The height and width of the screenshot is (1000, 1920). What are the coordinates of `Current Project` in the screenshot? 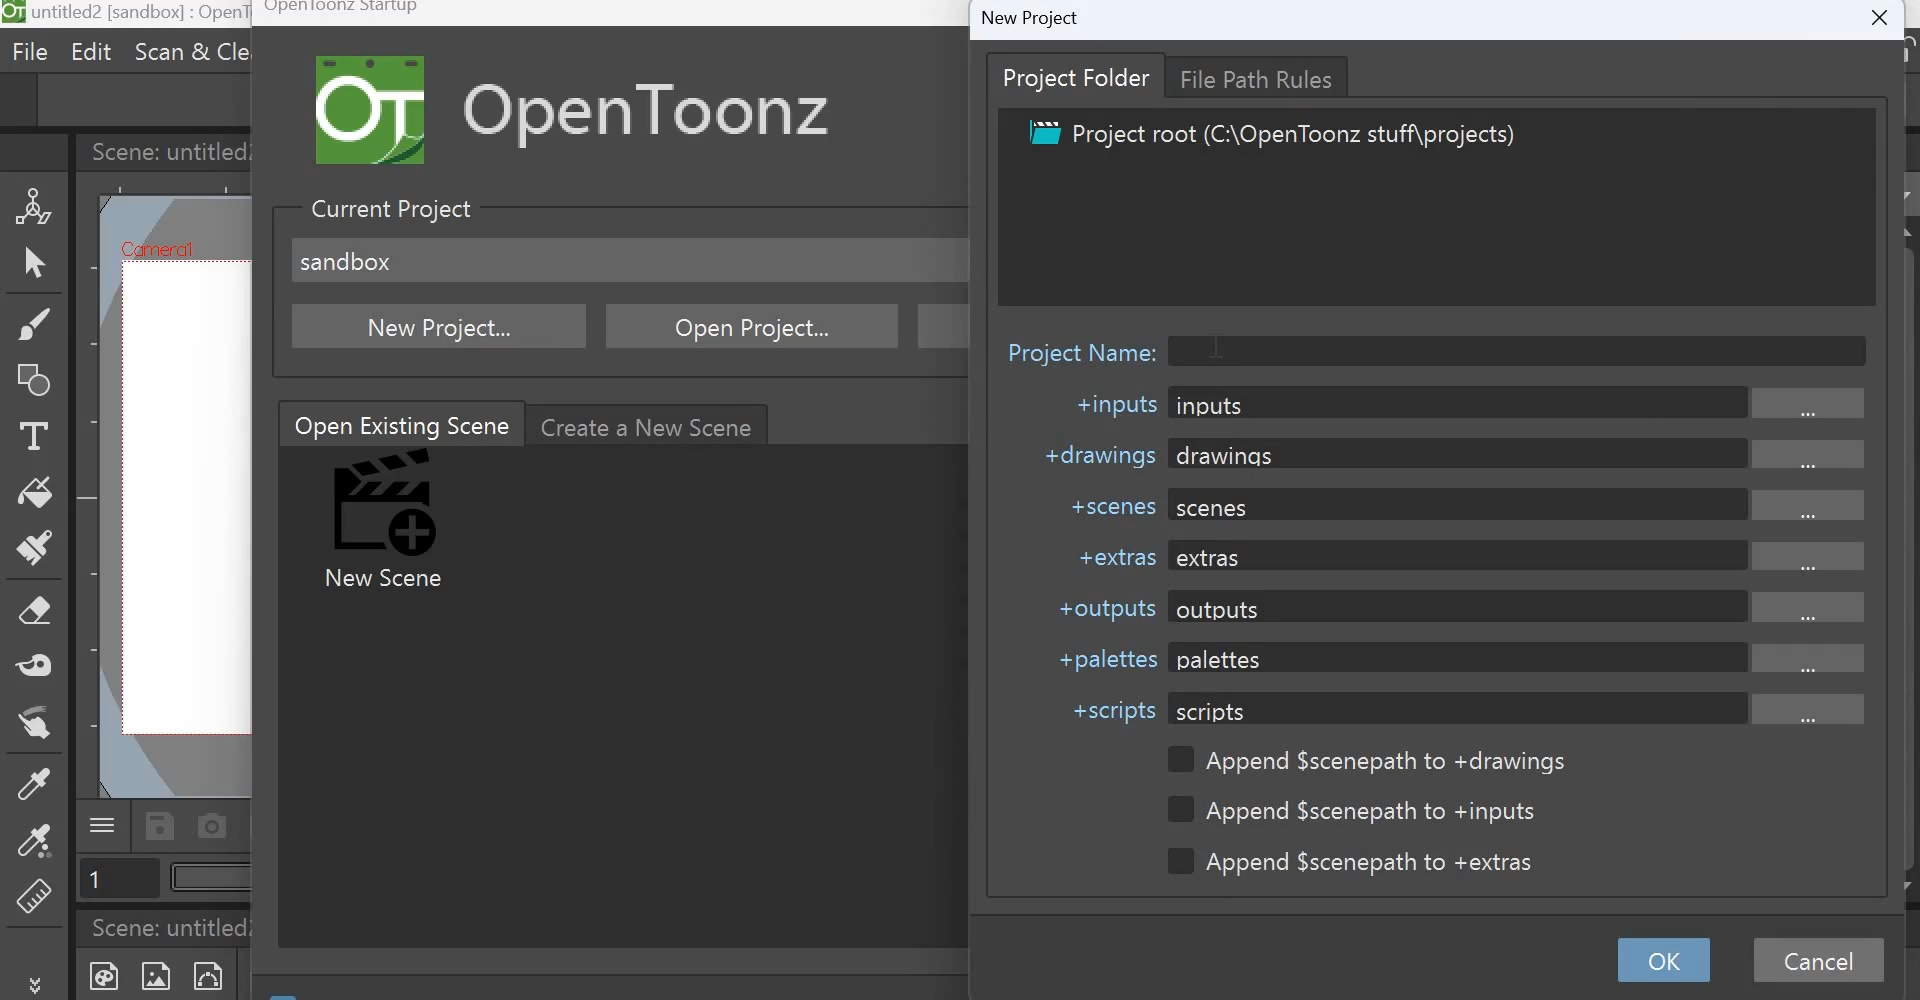 It's located at (388, 209).